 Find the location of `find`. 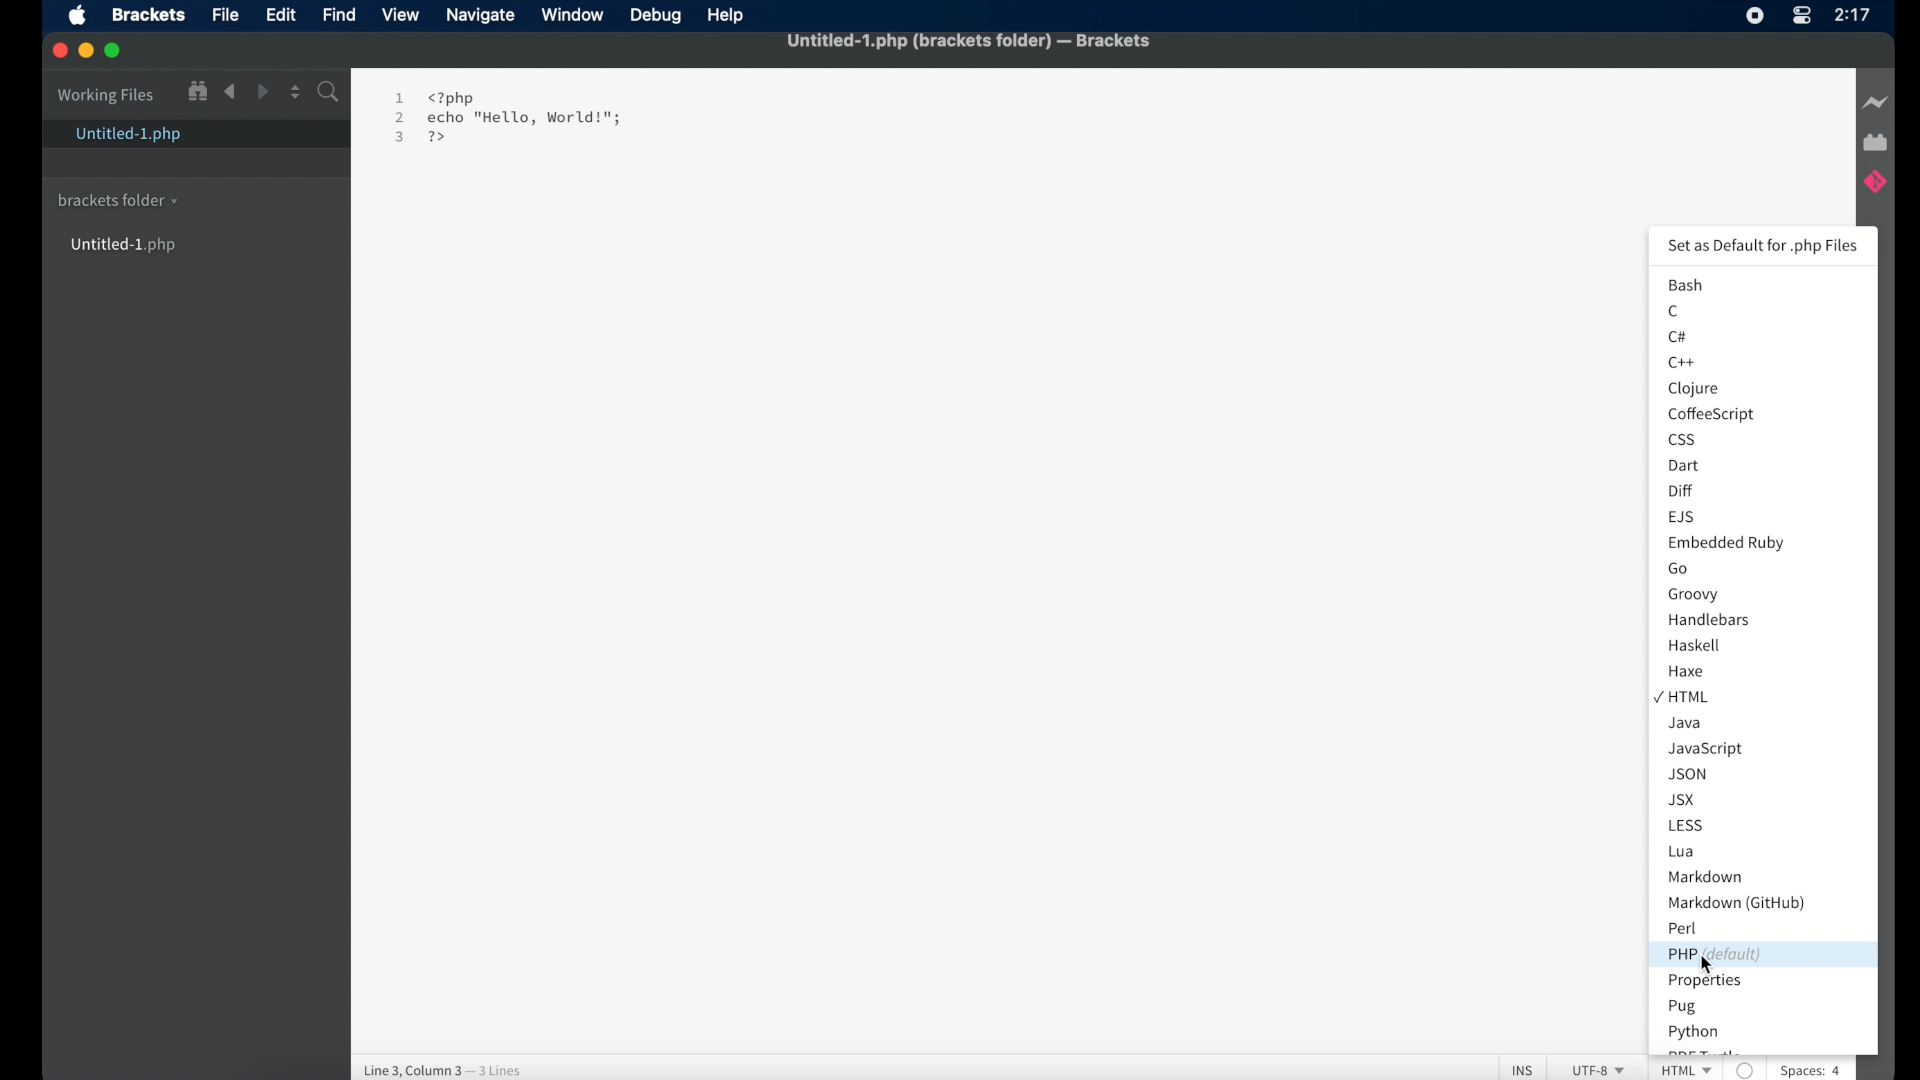

find is located at coordinates (341, 16).